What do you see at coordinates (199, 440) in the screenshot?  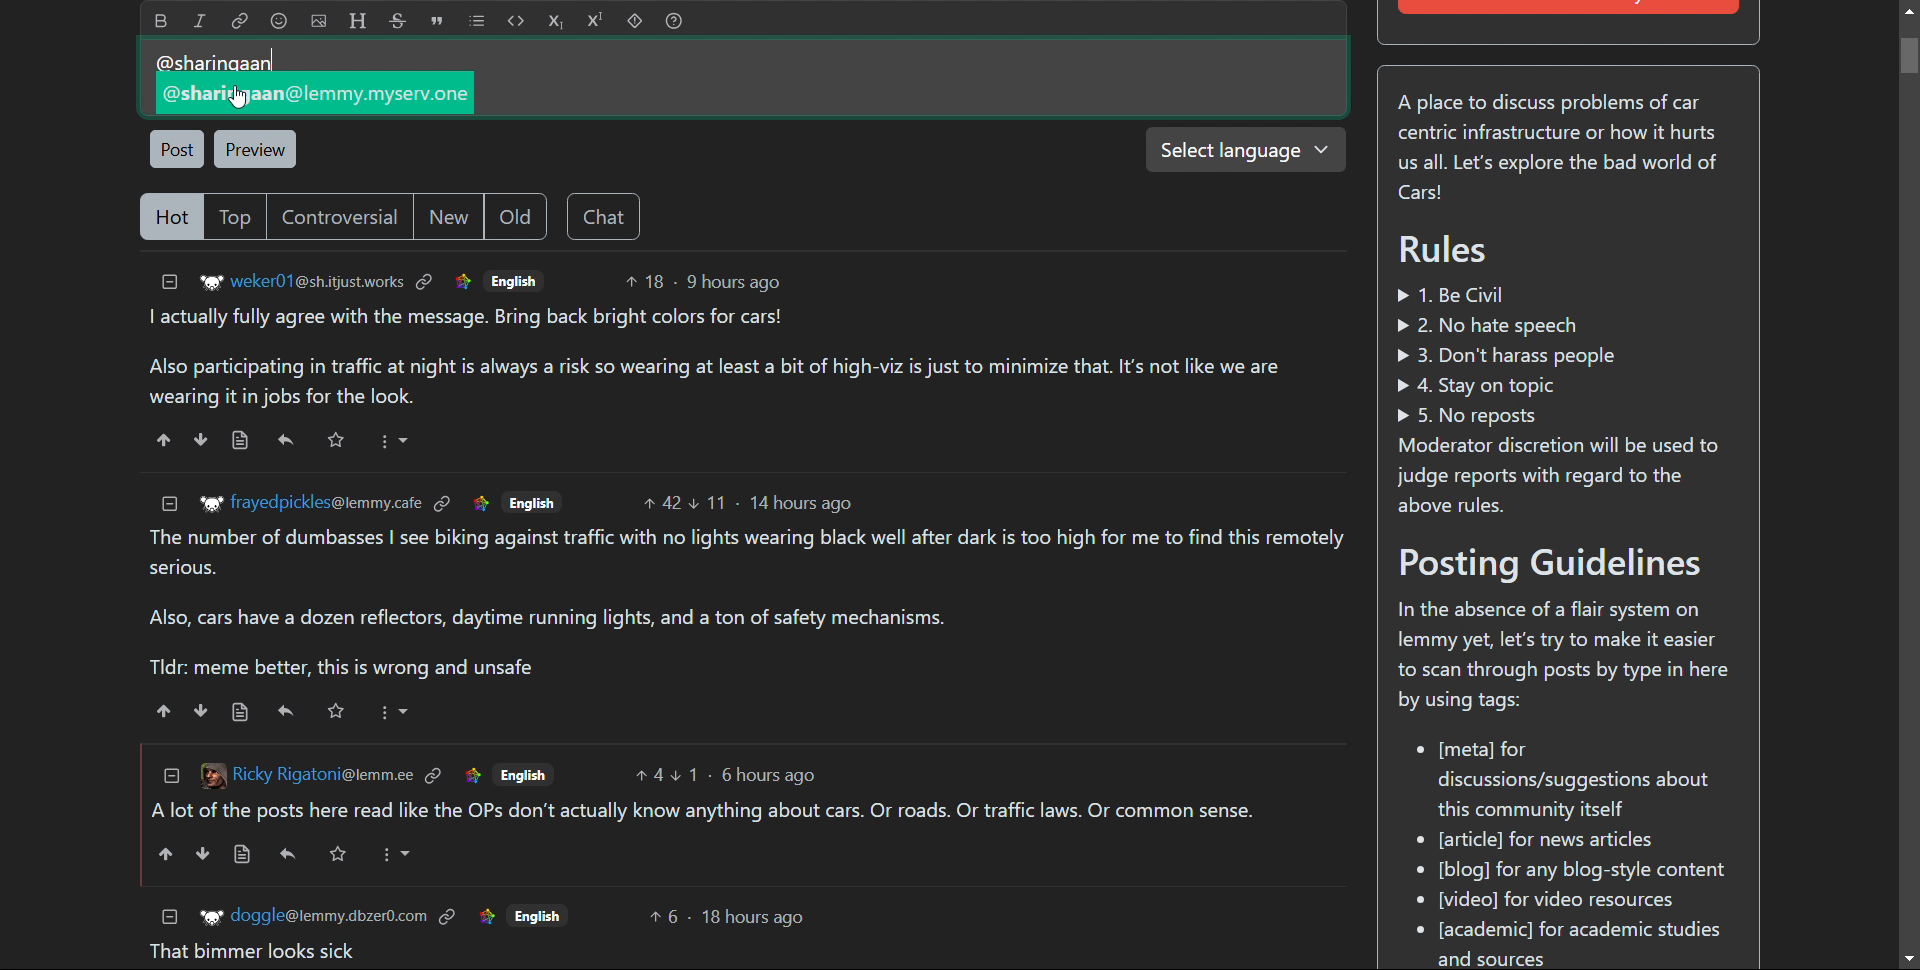 I see `downvote` at bounding box center [199, 440].